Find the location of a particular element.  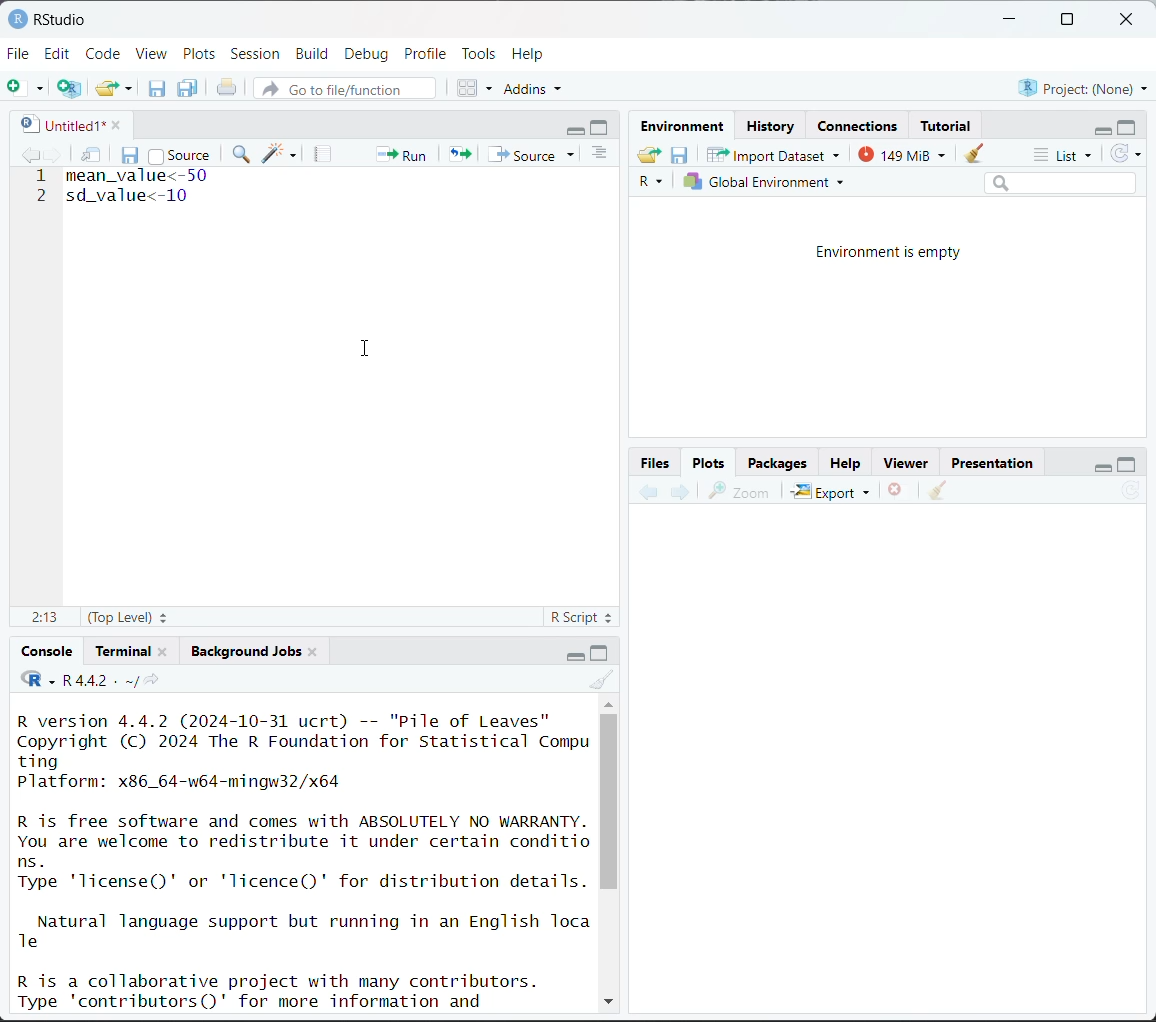

close is located at coordinates (163, 650).